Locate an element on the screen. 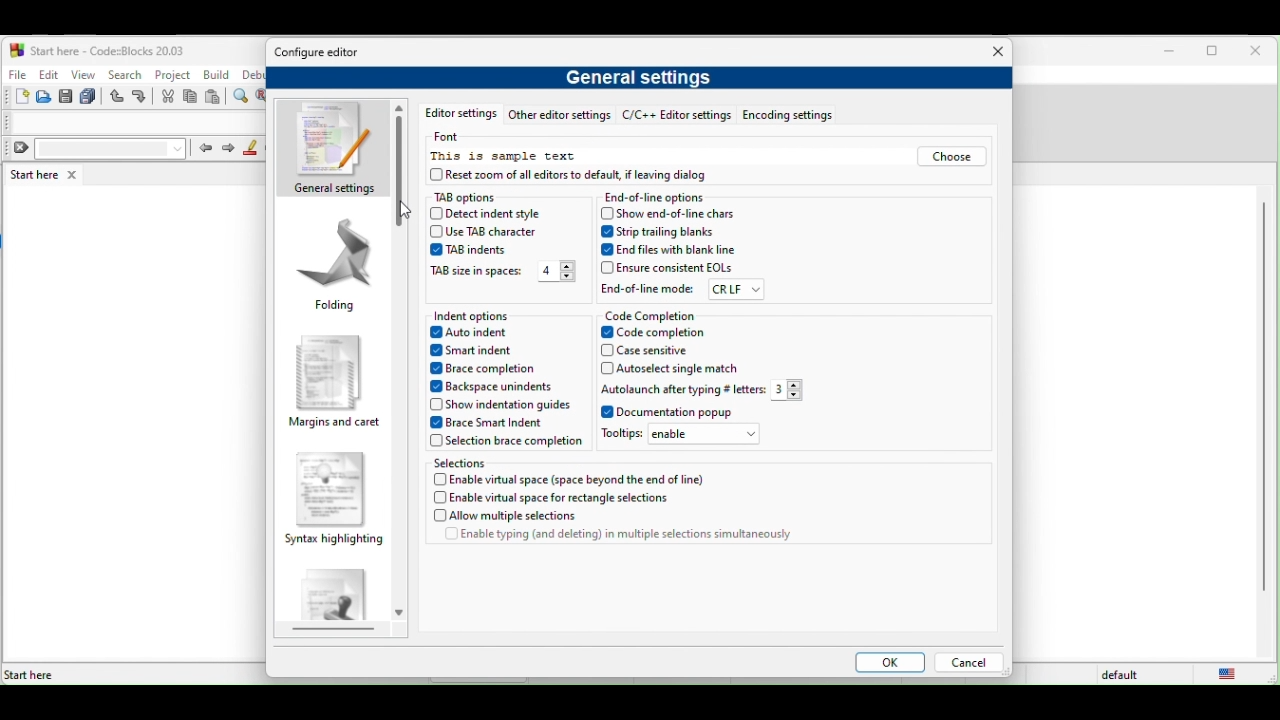 This screenshot has height=720, width=1280. documentation popup is located at coordinates (671, 413).